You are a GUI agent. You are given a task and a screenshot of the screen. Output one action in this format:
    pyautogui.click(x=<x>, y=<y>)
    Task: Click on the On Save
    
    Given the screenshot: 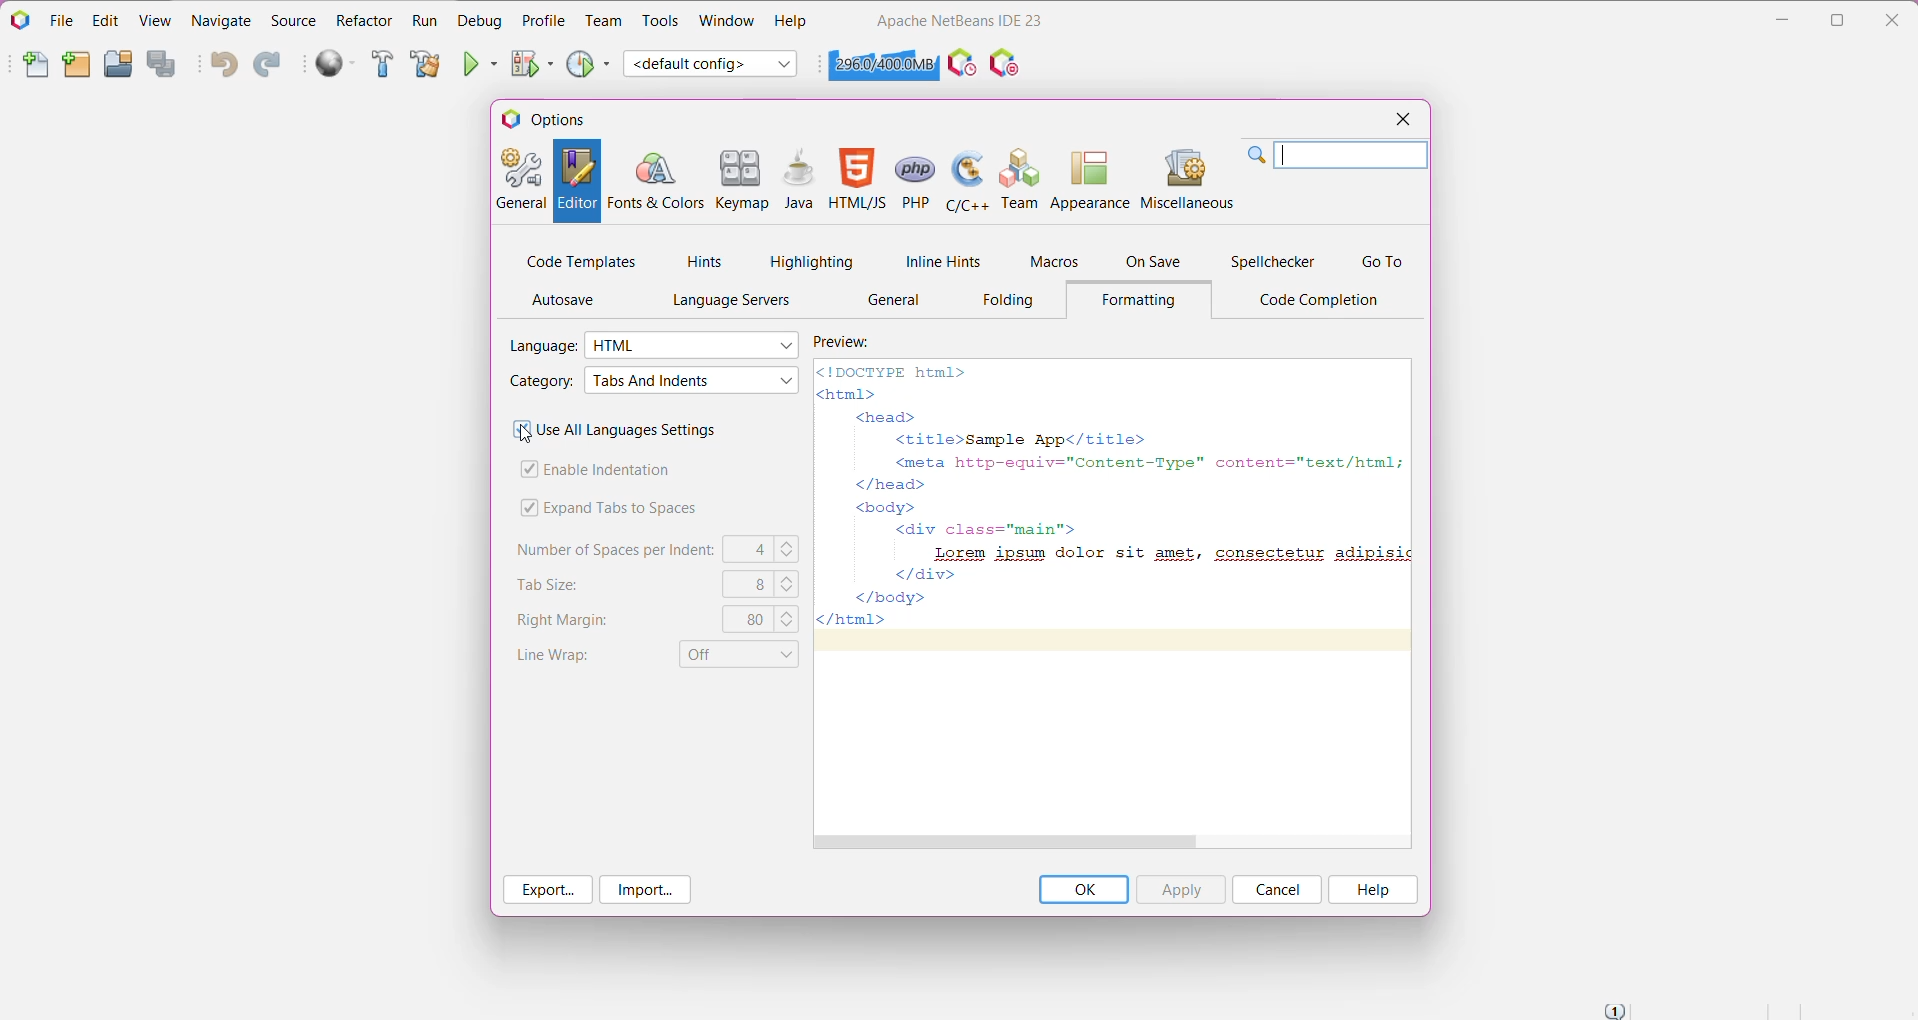 What is the action you would take?
    pyautogui.click(x=1155, y=262)
    